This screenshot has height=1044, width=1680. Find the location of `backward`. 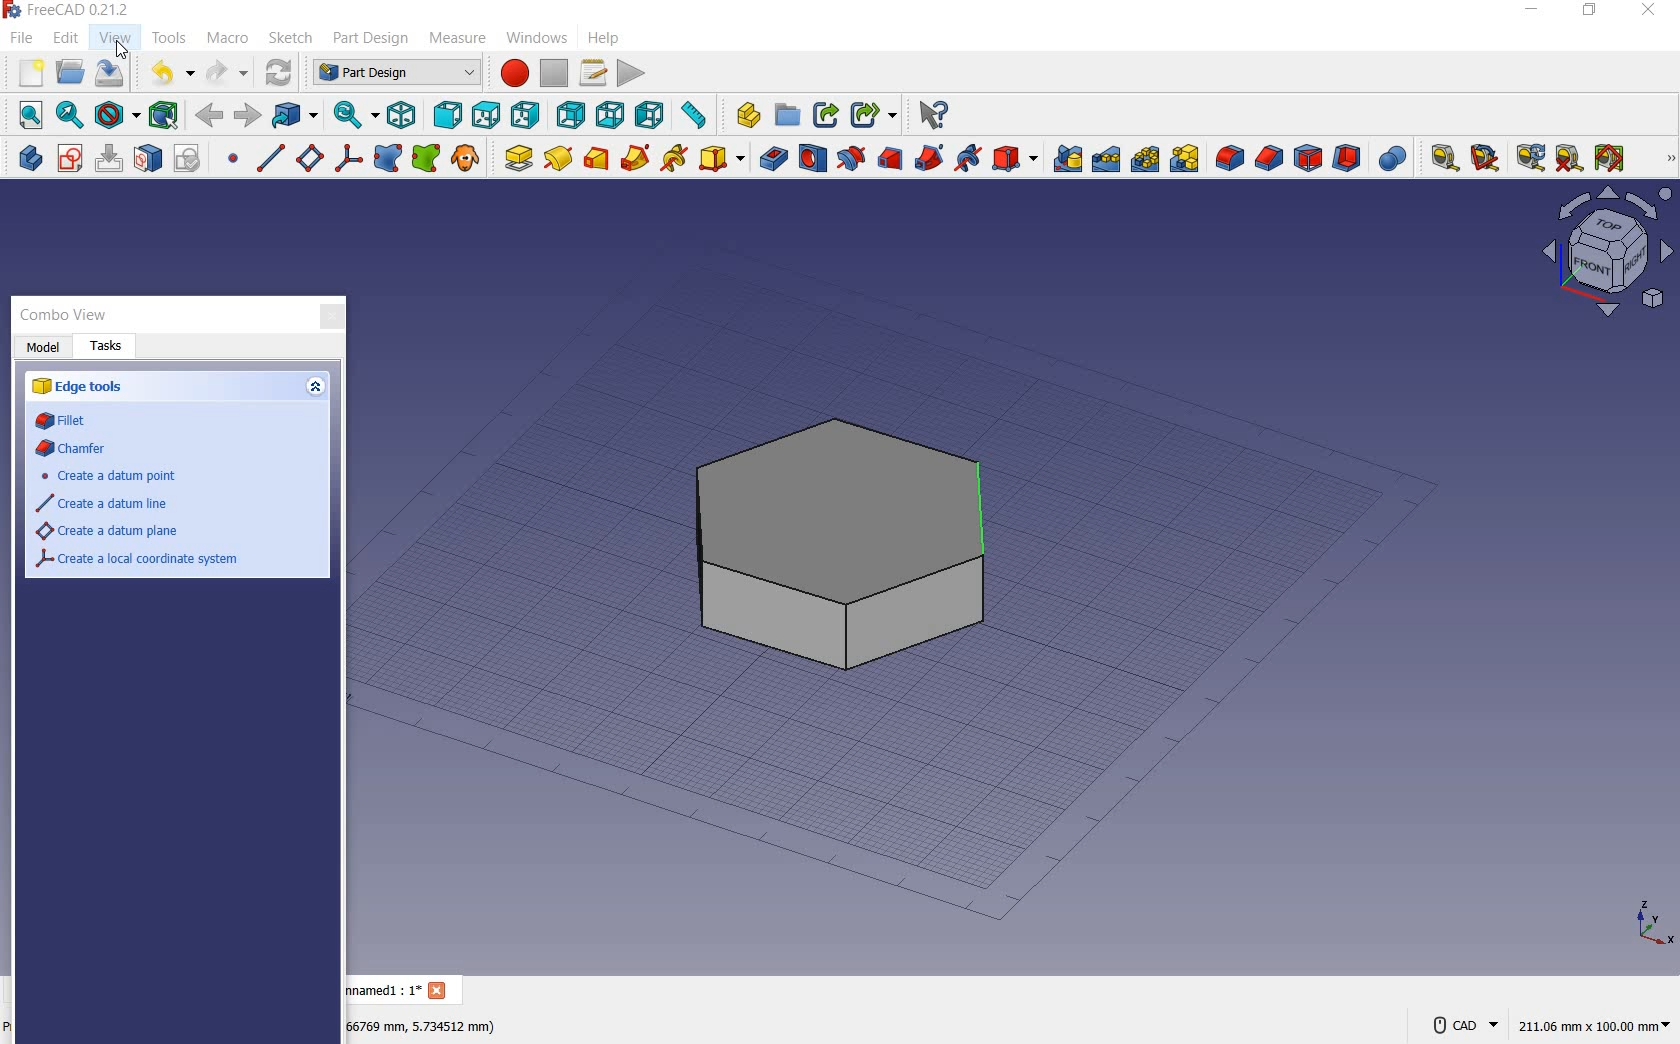

backward is located at coordinates (210, 115).